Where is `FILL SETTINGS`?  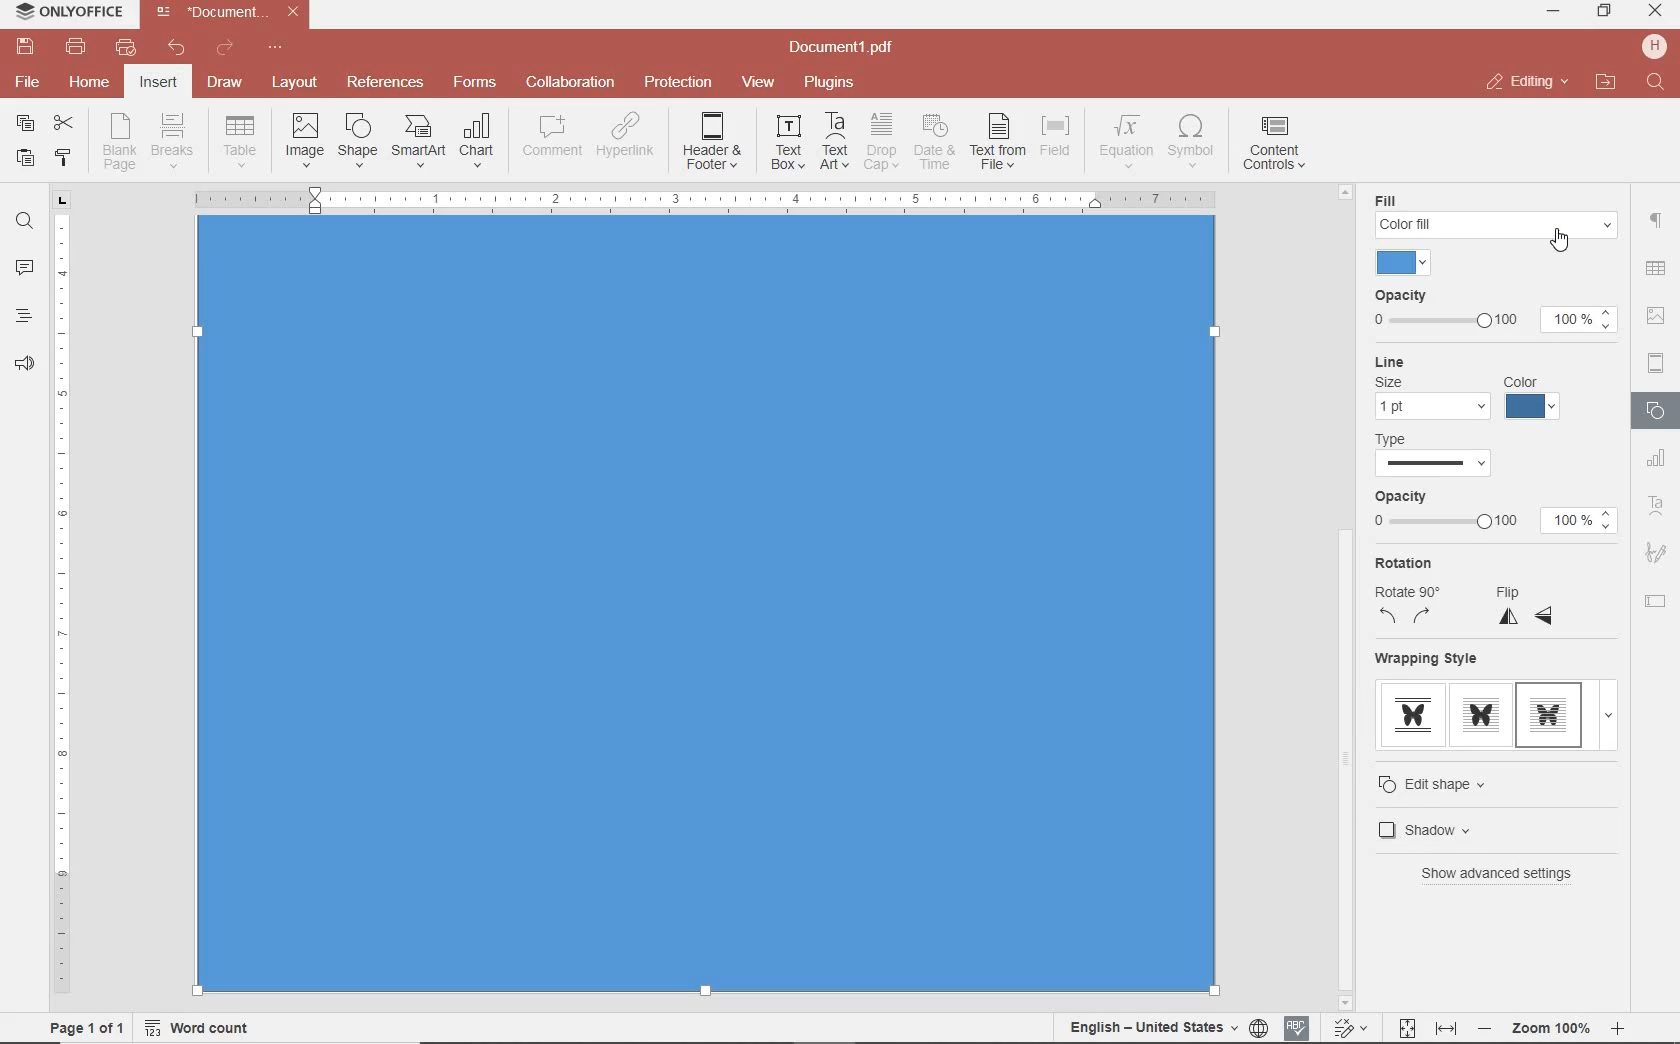
FILL SETTINGS is located at coordinates (1489, 231).